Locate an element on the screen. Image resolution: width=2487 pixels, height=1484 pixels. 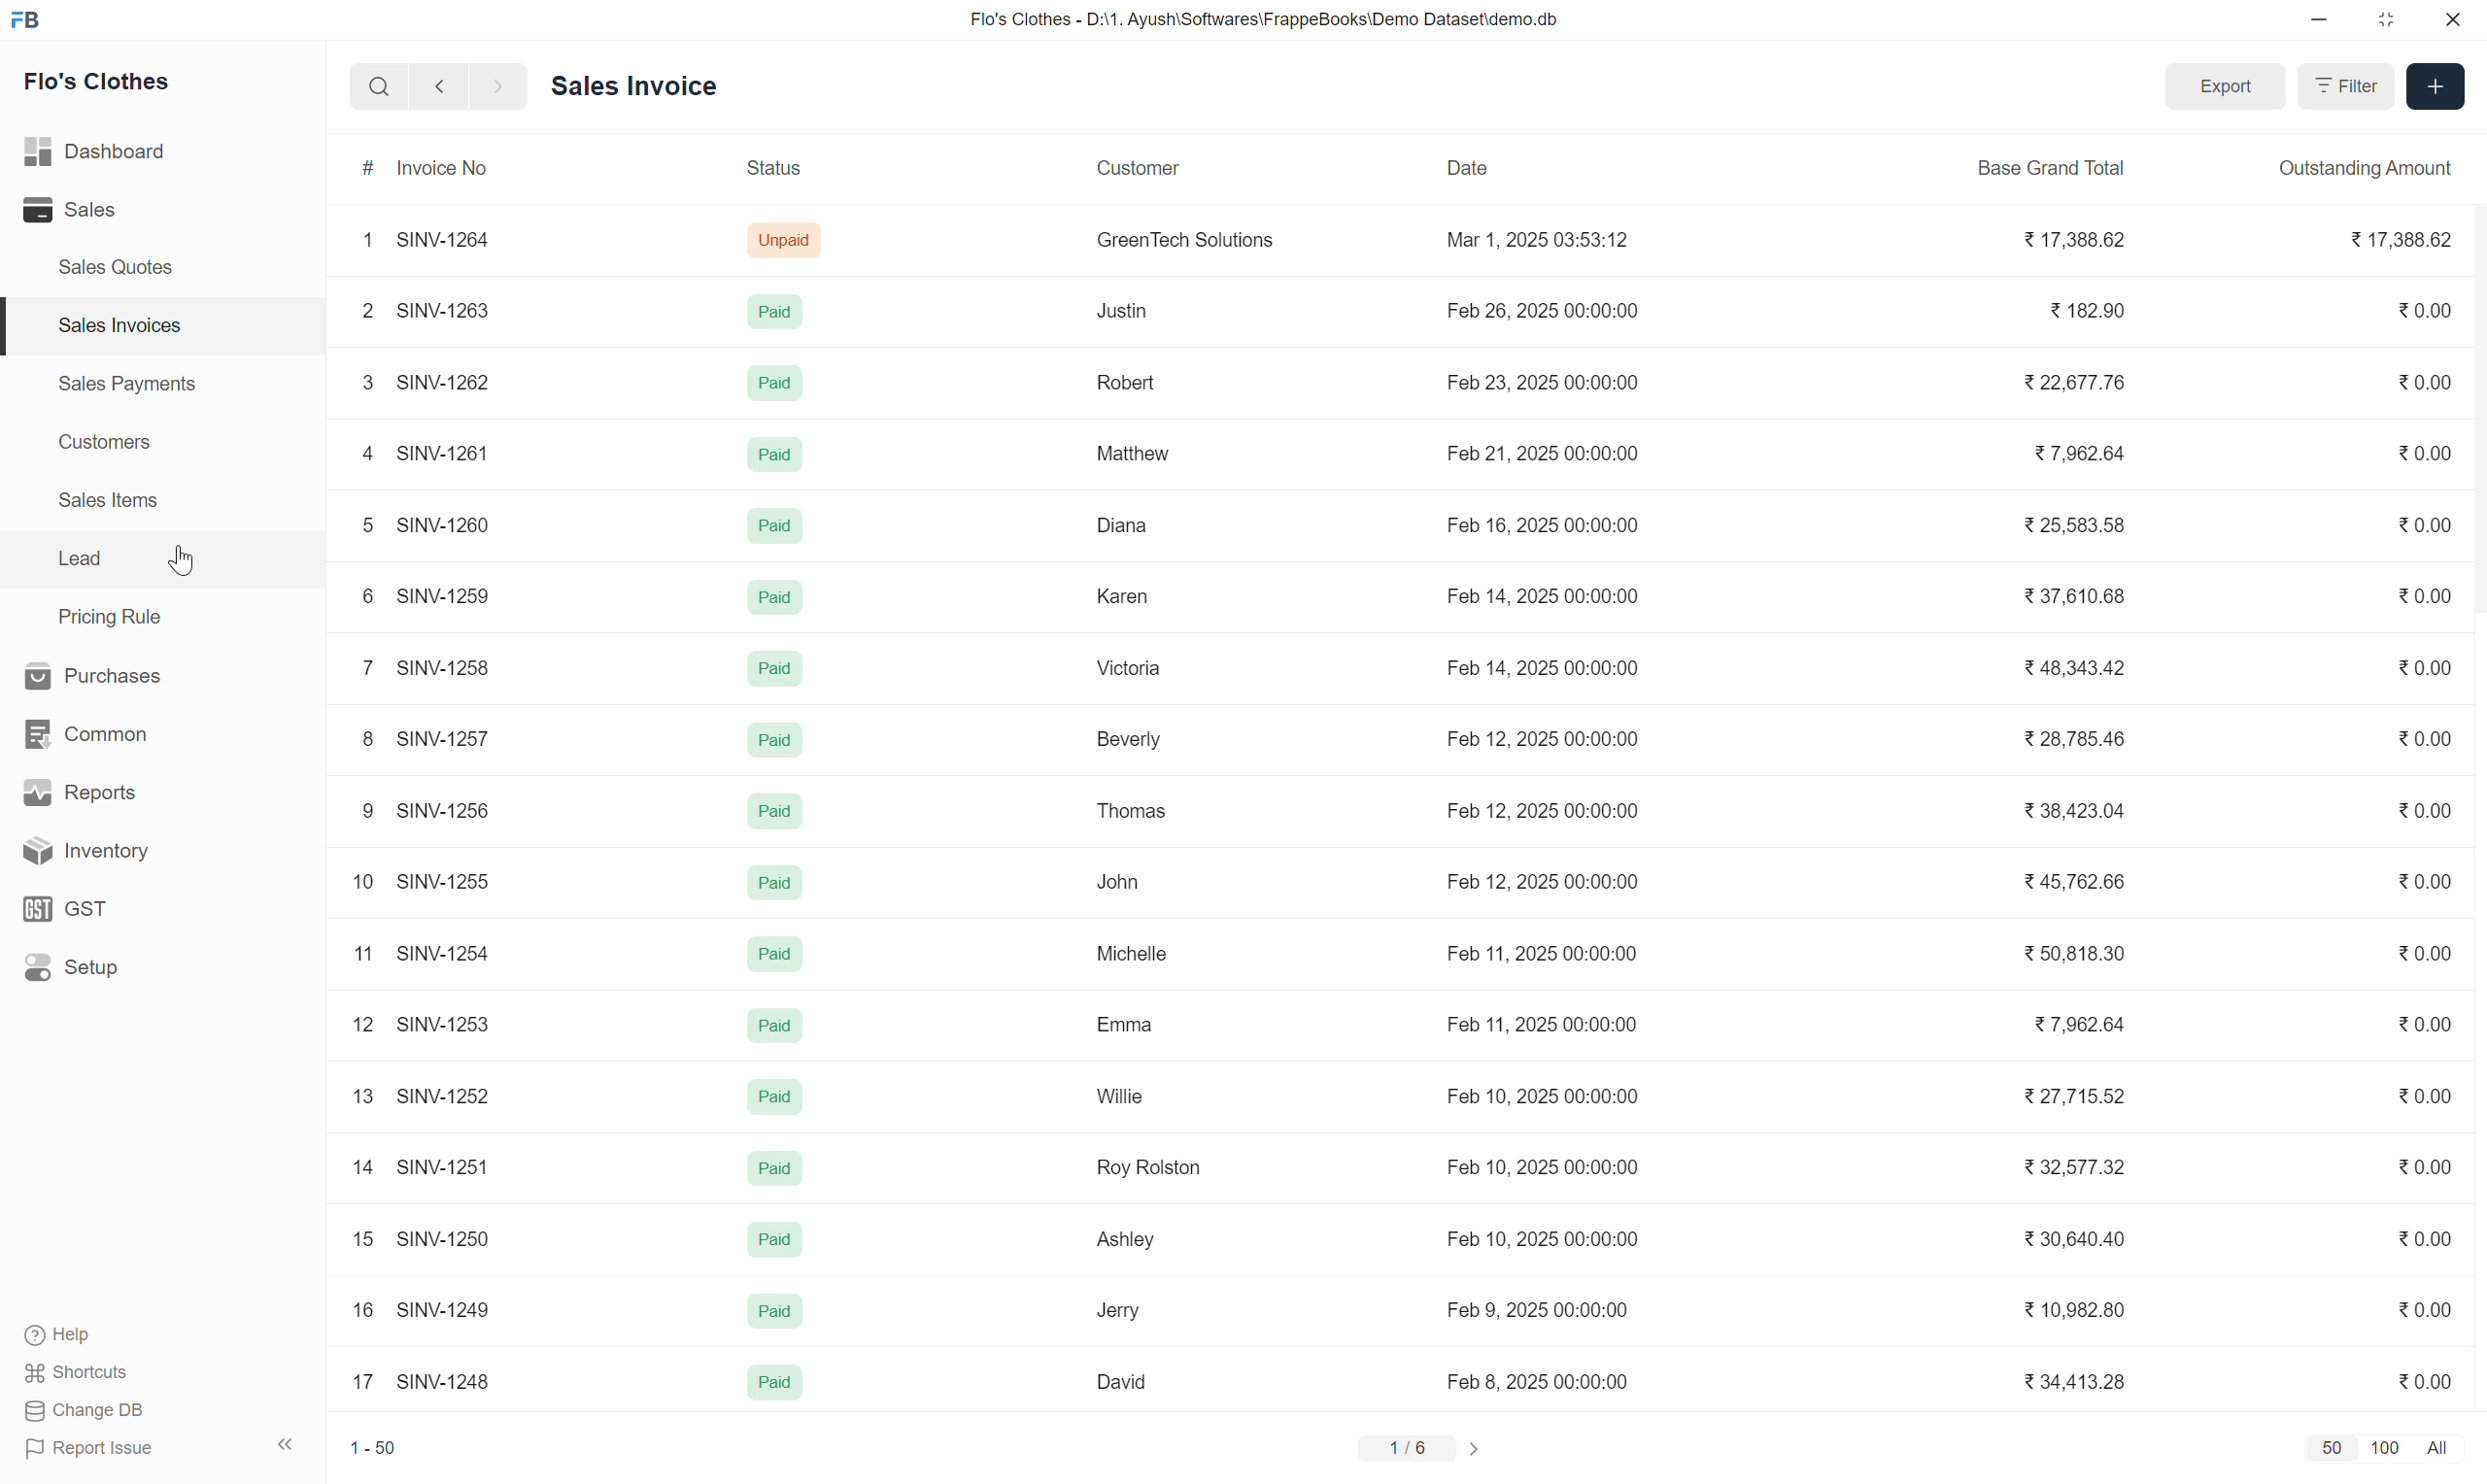
SINV-1250 is located at coordinates (448, 1236).